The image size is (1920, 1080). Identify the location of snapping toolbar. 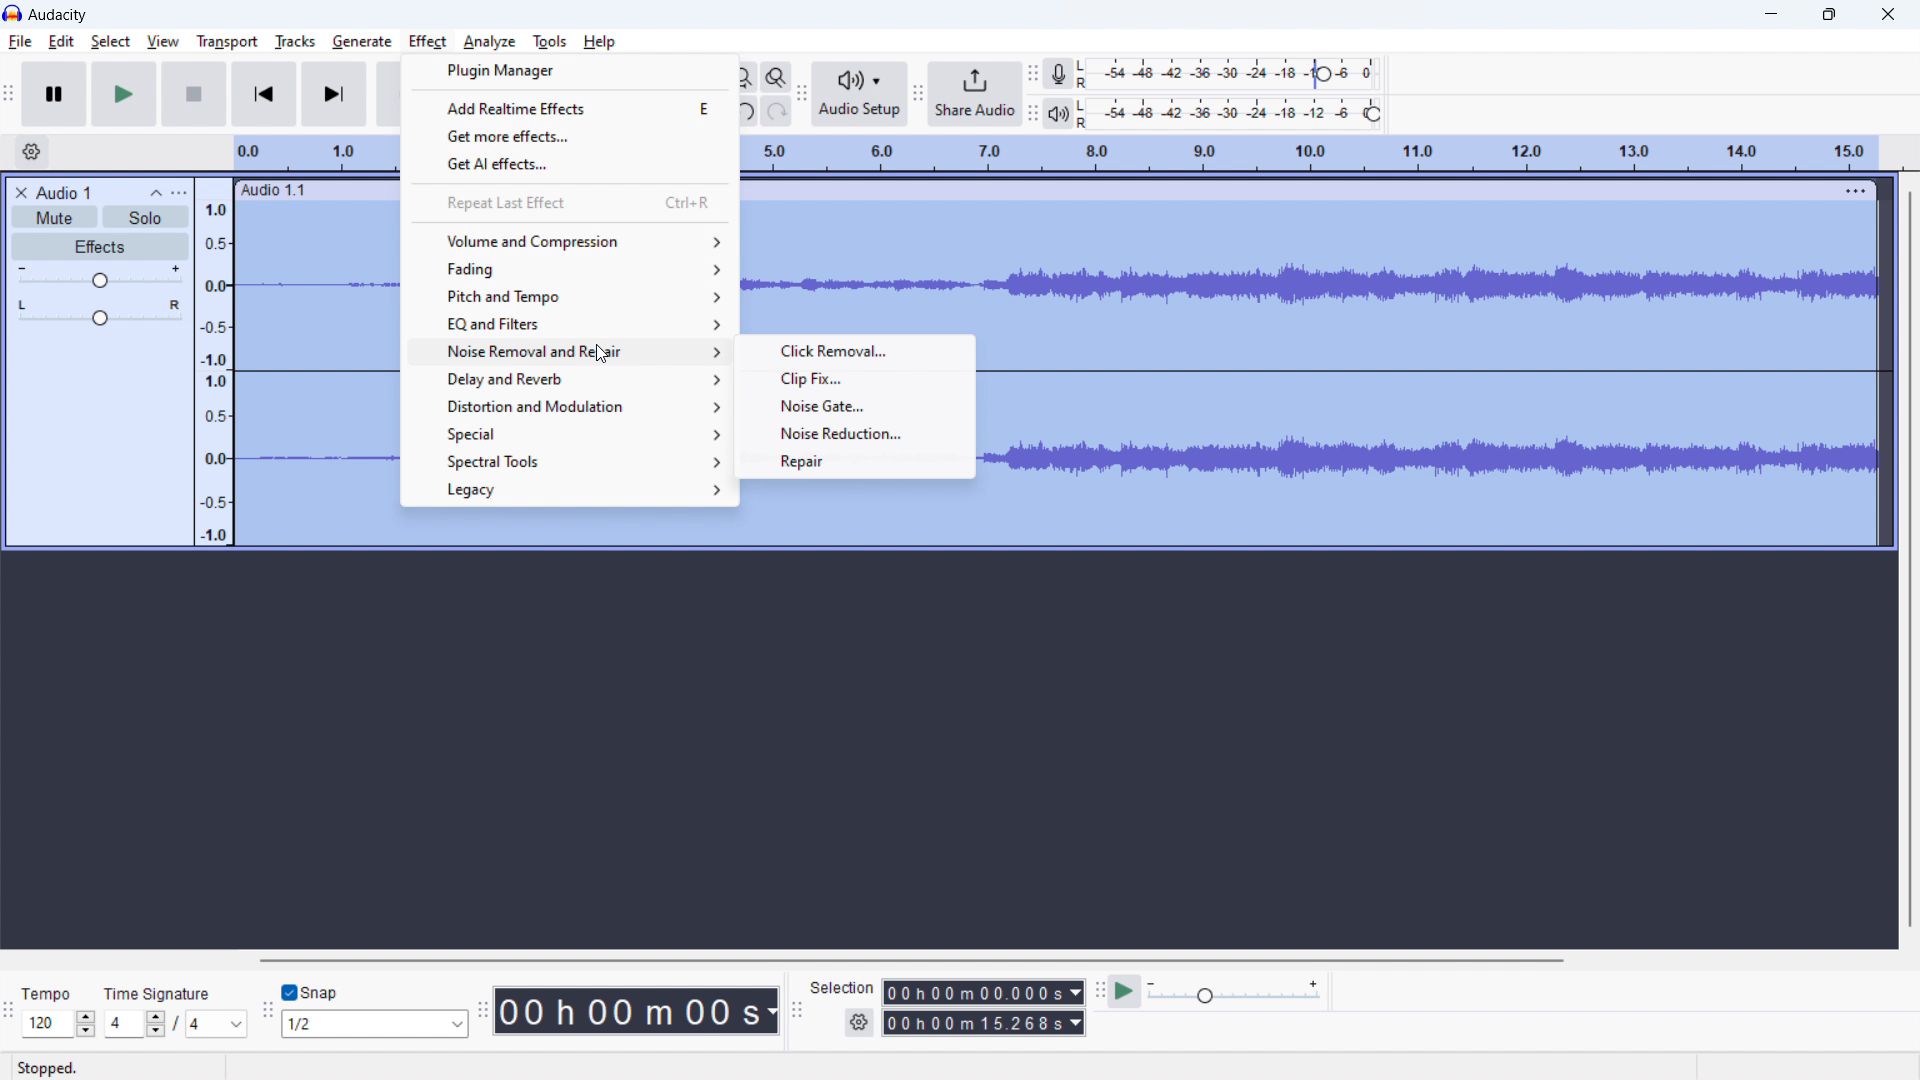
(268, 1008).